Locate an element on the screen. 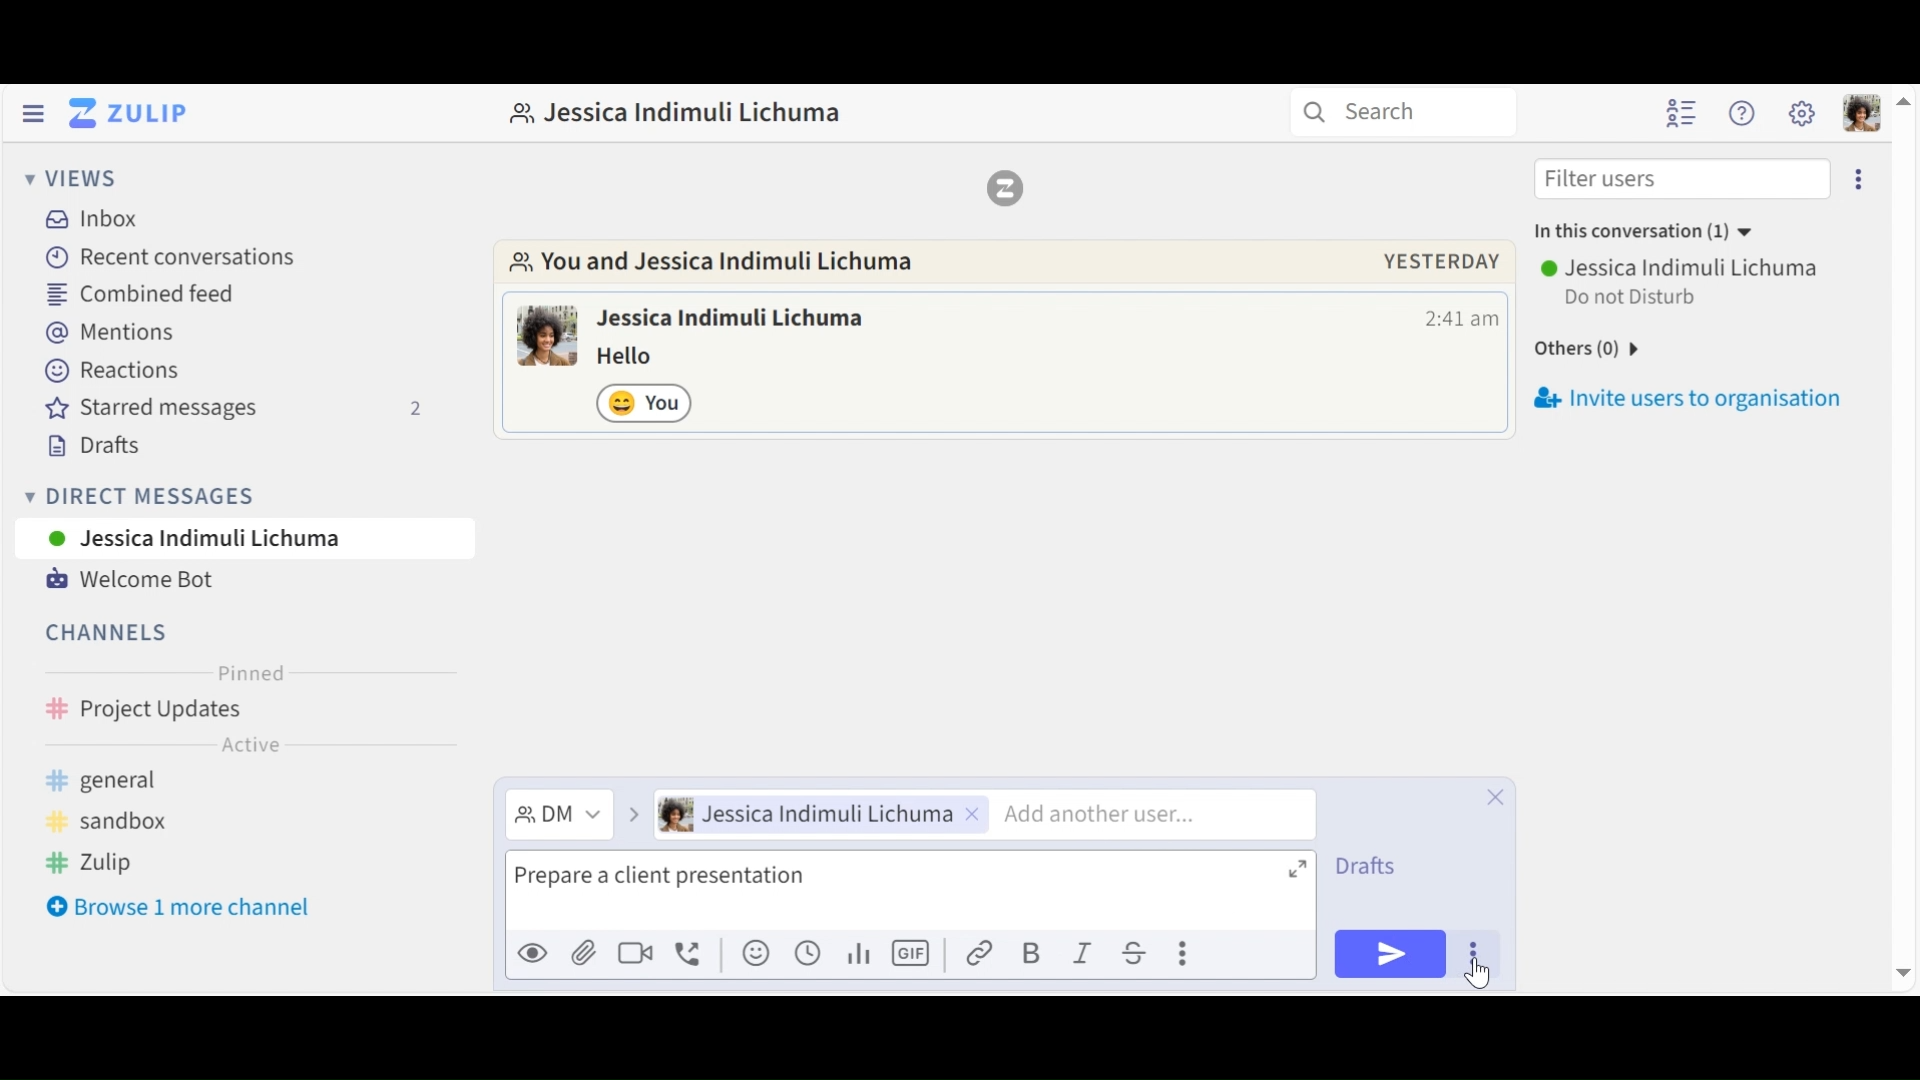 The height and width of the screenshot is (1080, 1920). Channel is located at coordinates (244, 711).